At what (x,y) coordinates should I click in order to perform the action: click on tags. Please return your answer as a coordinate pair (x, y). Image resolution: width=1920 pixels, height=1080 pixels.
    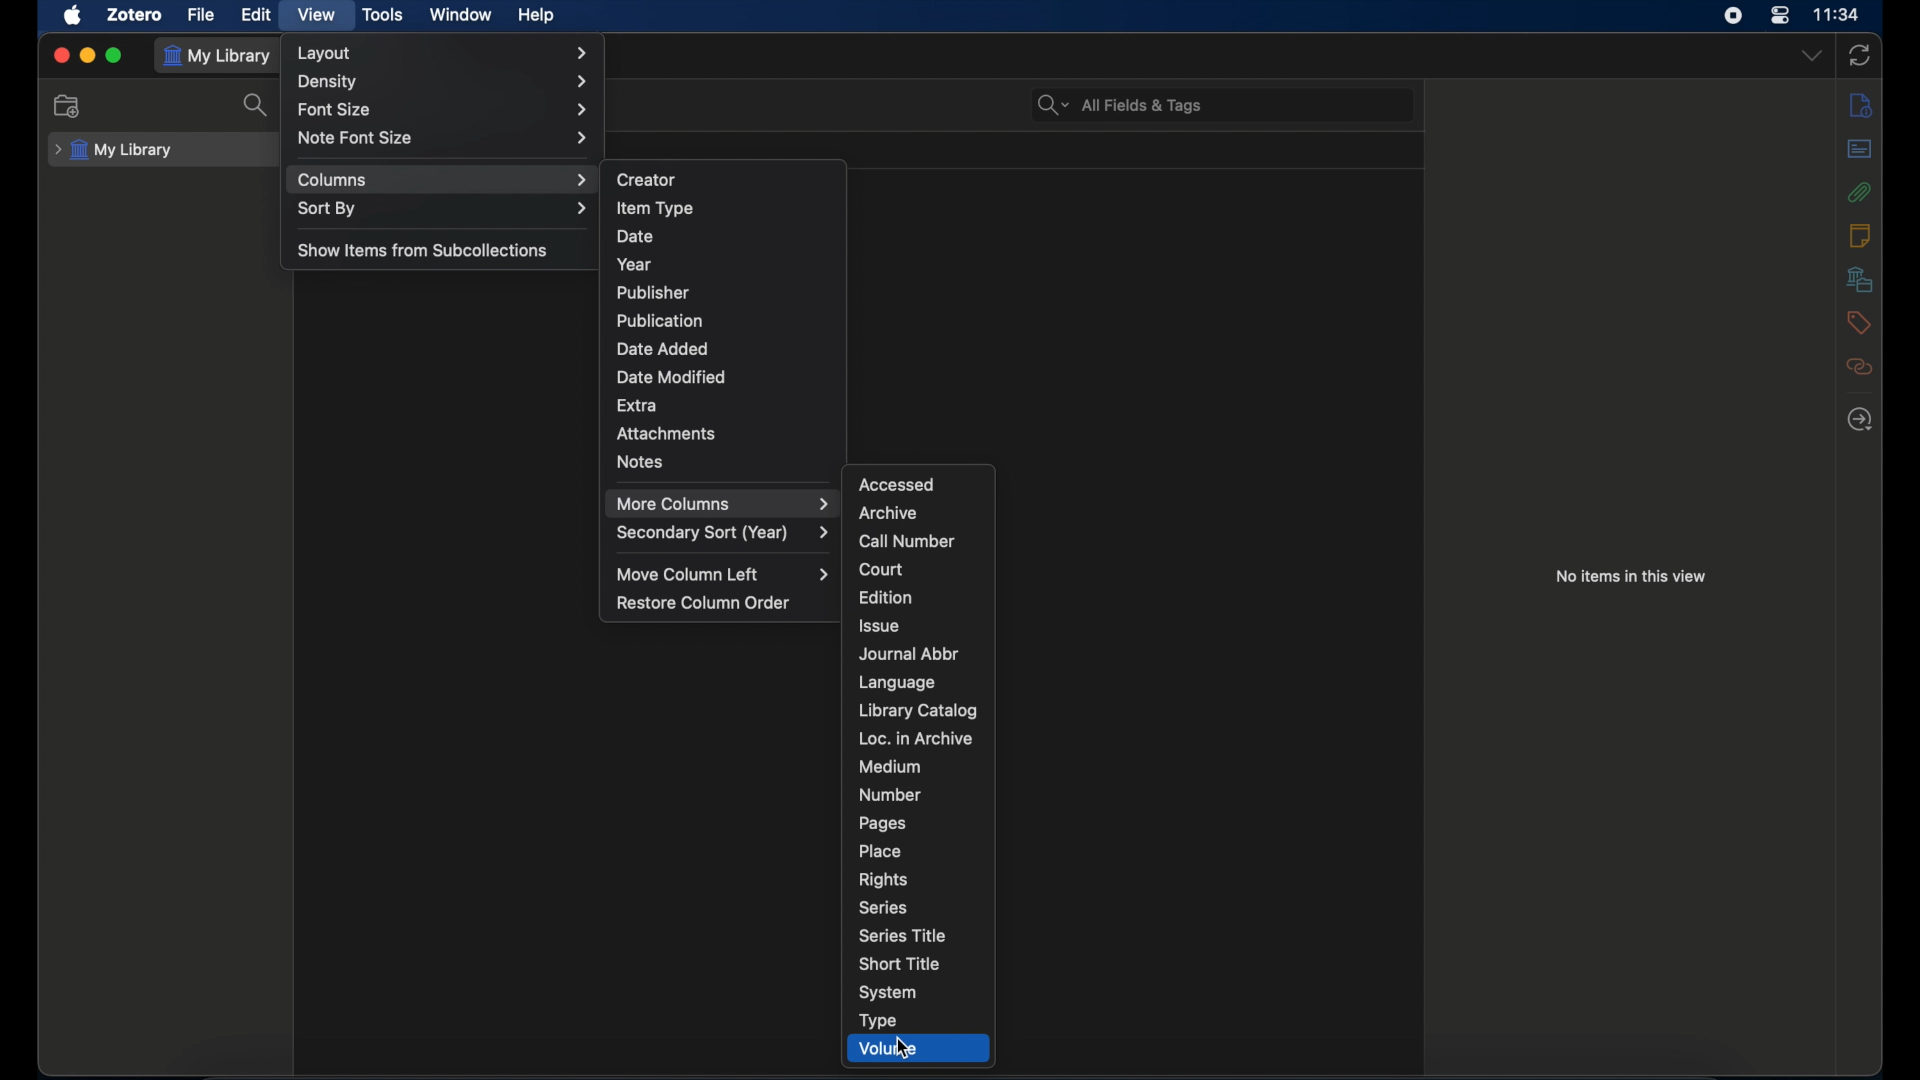
    Looking at the image, I should click on (1859, 323).